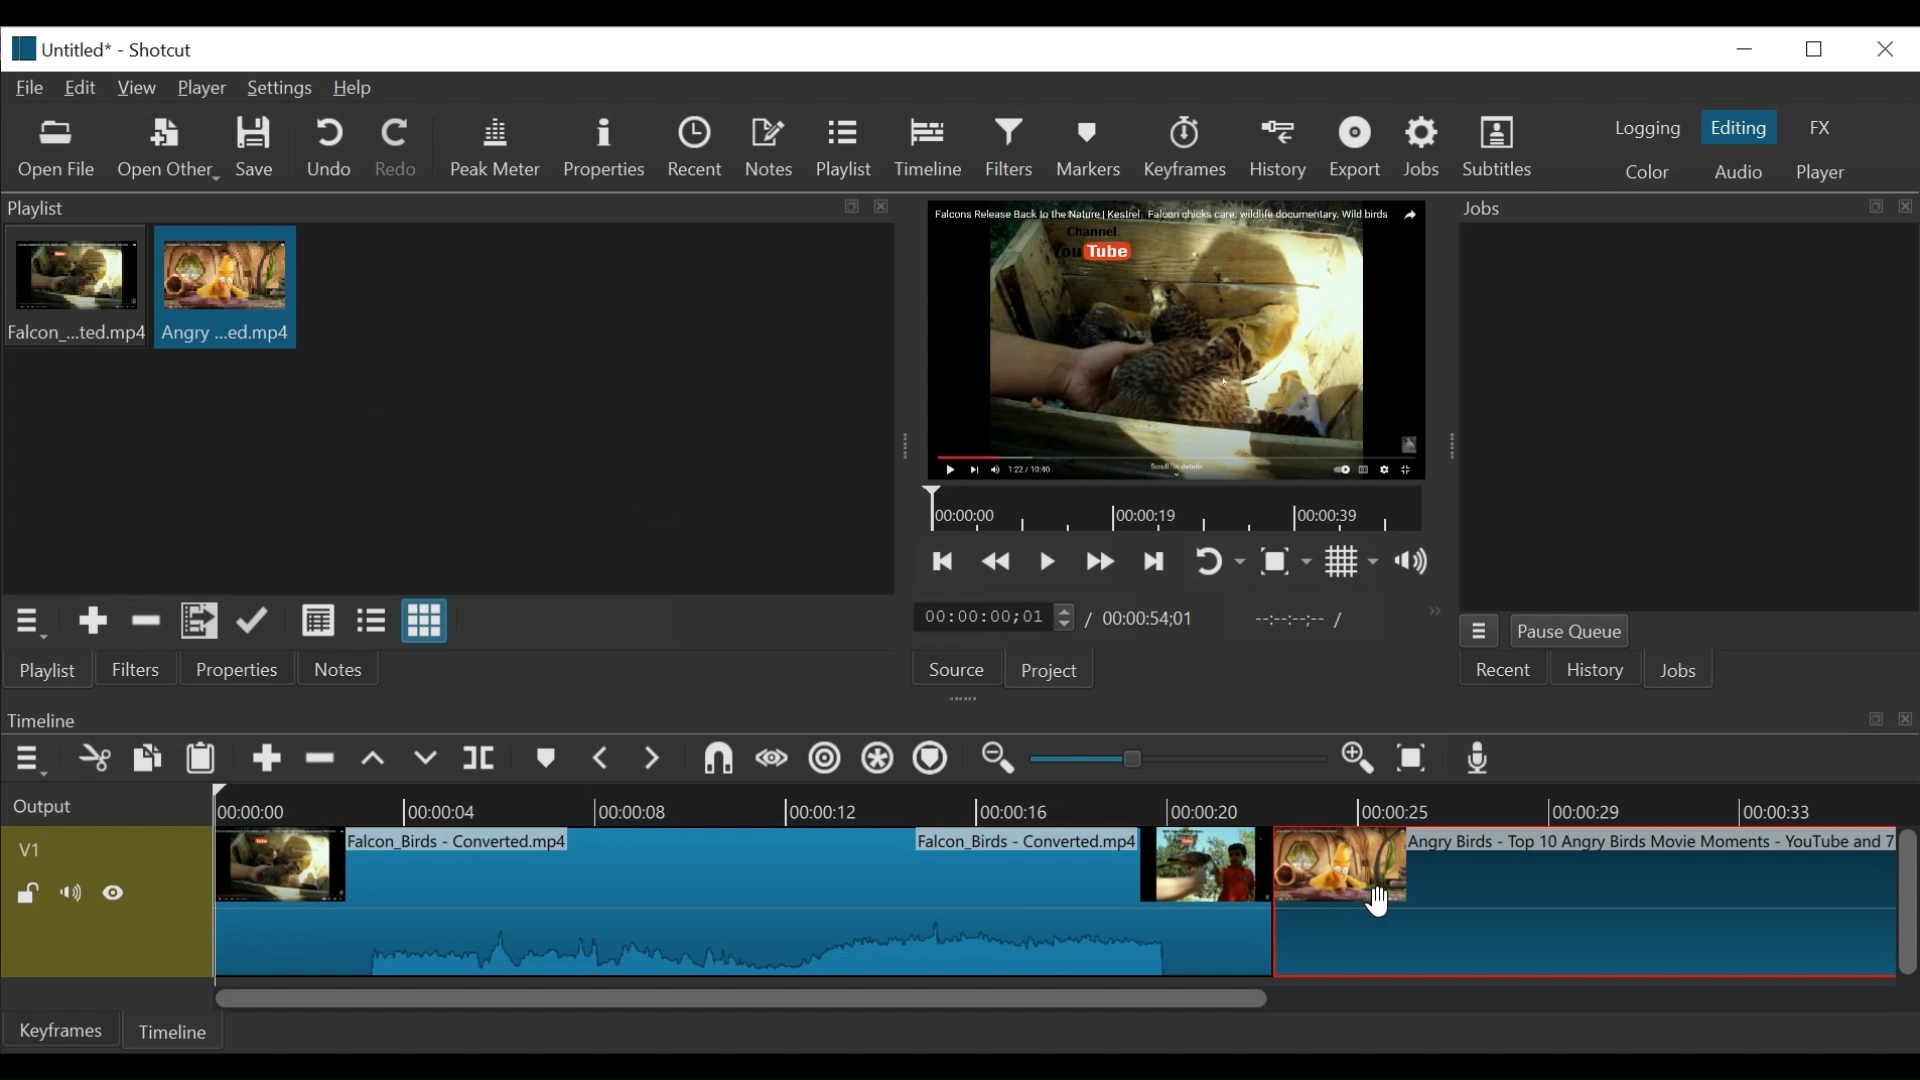 The width and height of the screenshot is (1920, 1080). Describe the element at coordinates (1820, 47) in the screenshot. I see `restore` at that location.